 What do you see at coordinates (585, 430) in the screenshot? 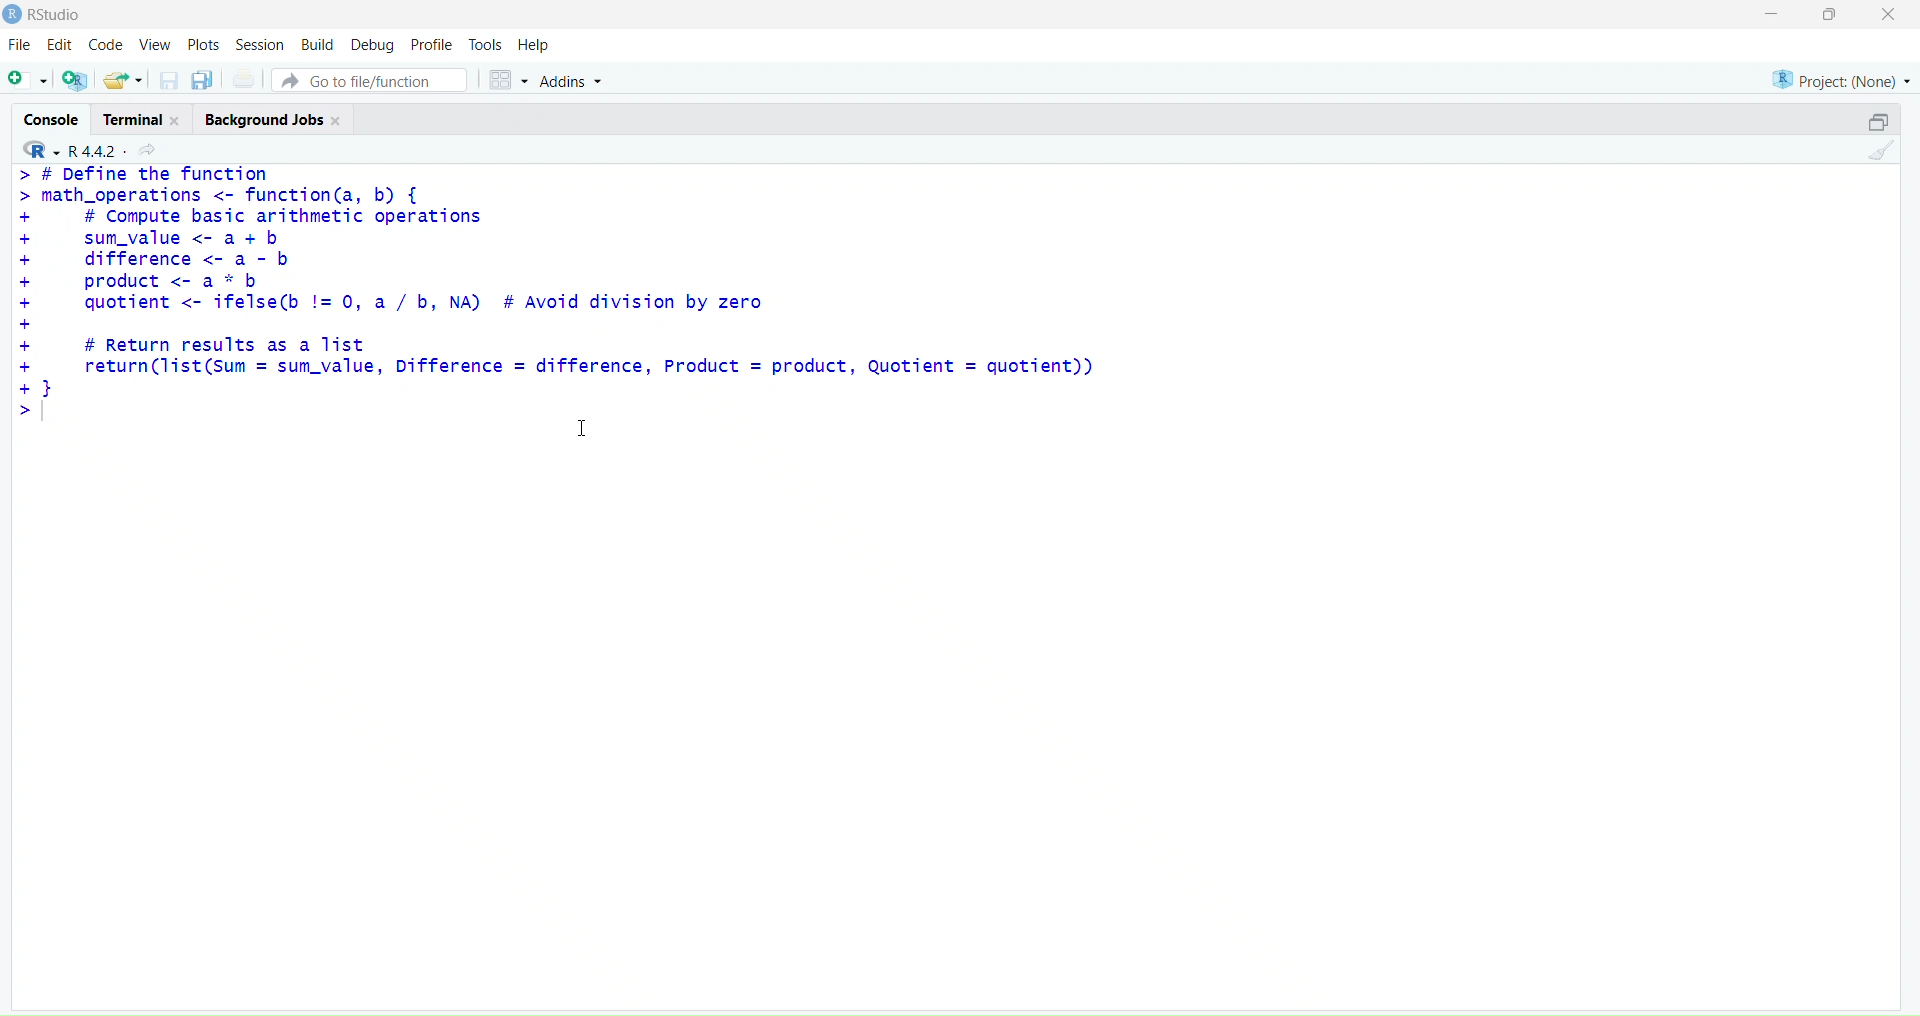
I see `Text cursor` at bounding box center [585, 430].